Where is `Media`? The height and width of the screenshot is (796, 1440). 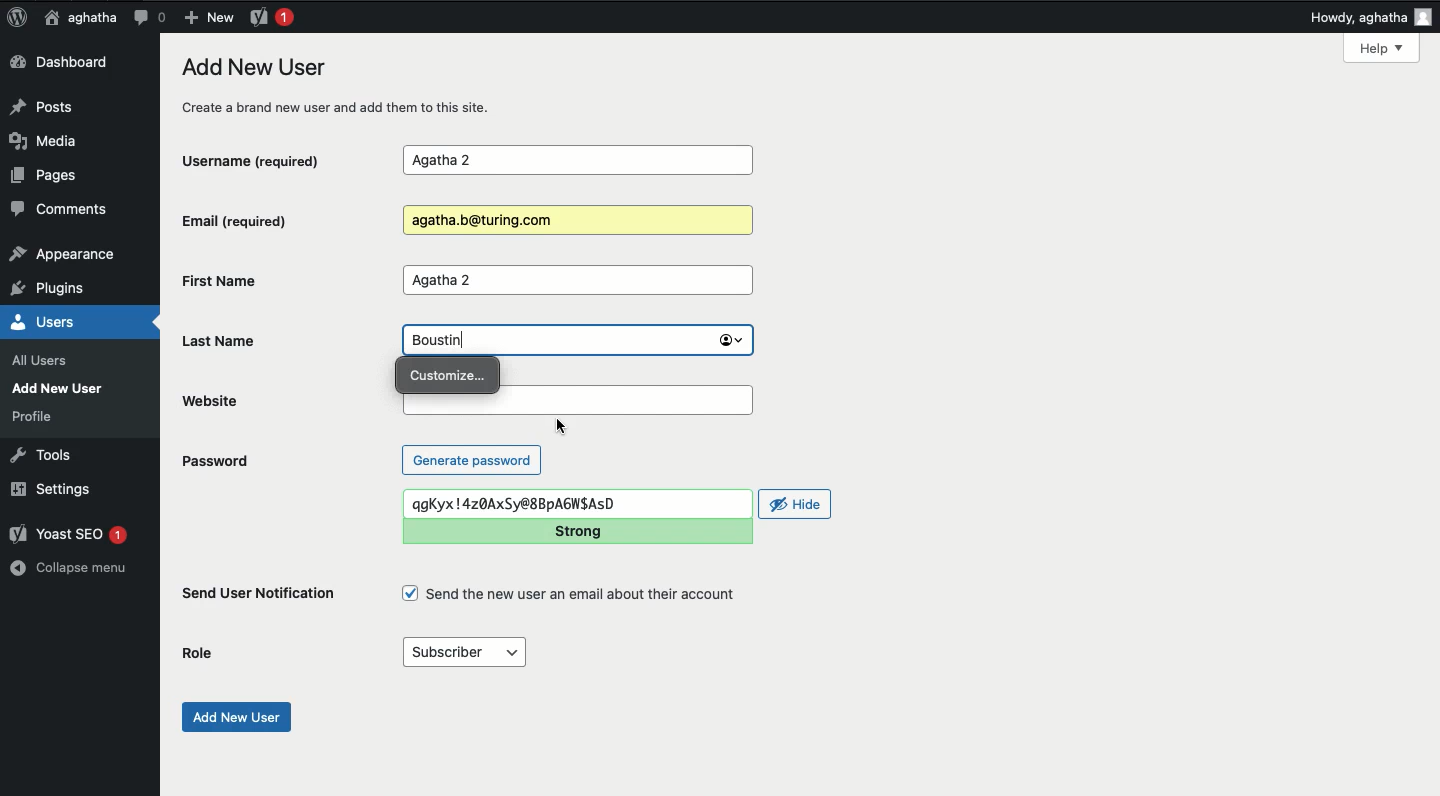
Media is located at coordinates (50, 141).